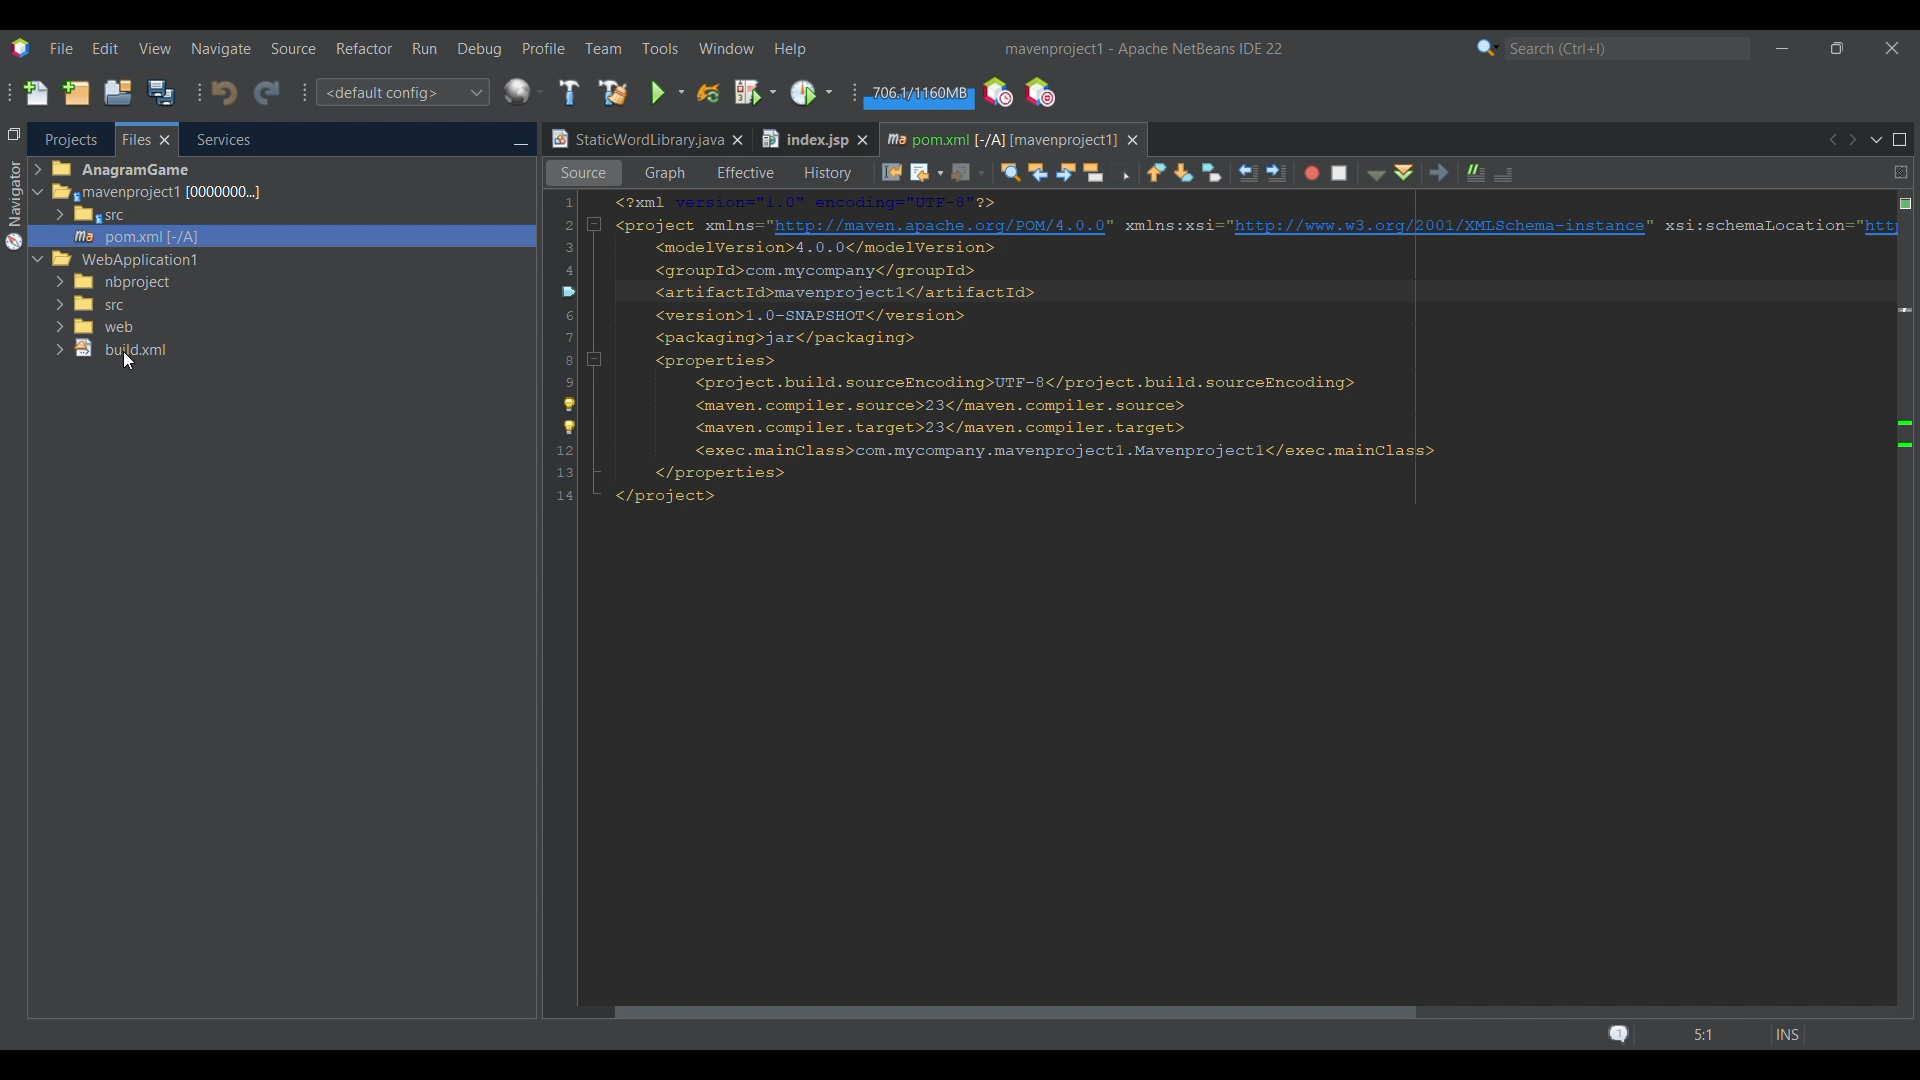 This screenshot has height=1080, width=1920. Describe the element at coordinates (35, 93) in the screenshot. I see `New file` at that location.